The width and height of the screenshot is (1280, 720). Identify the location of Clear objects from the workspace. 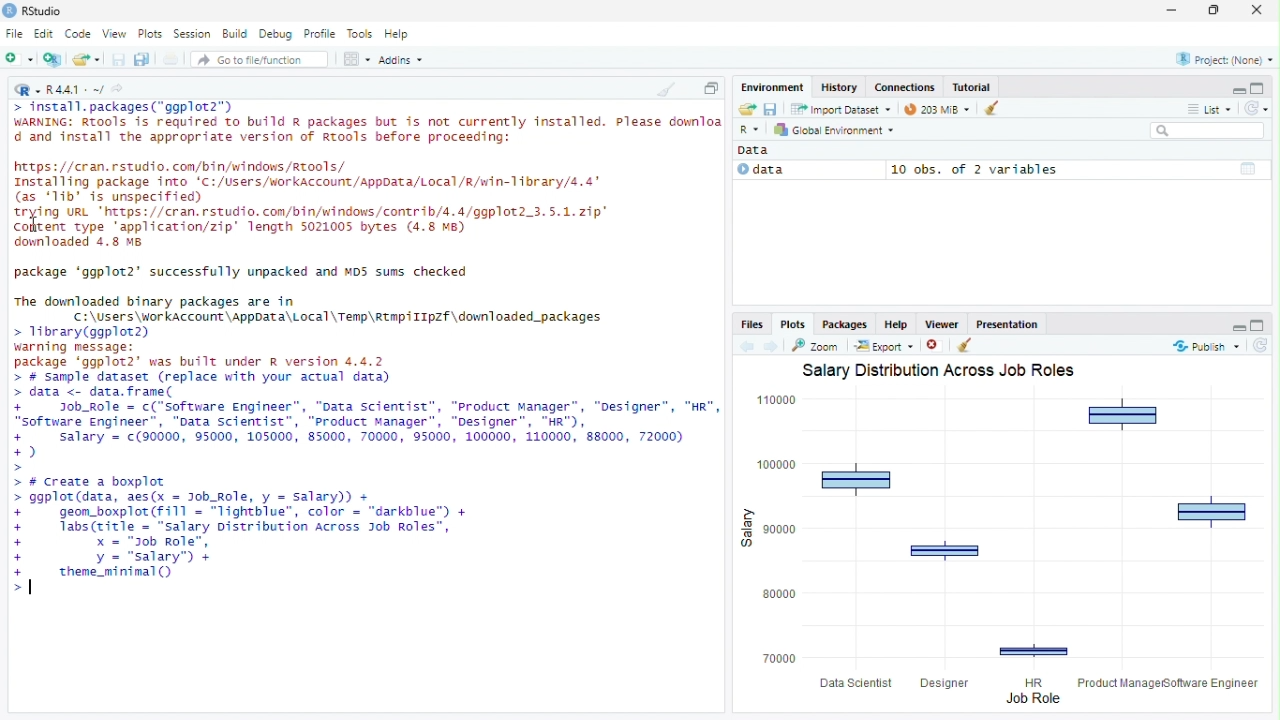
(985, 108).